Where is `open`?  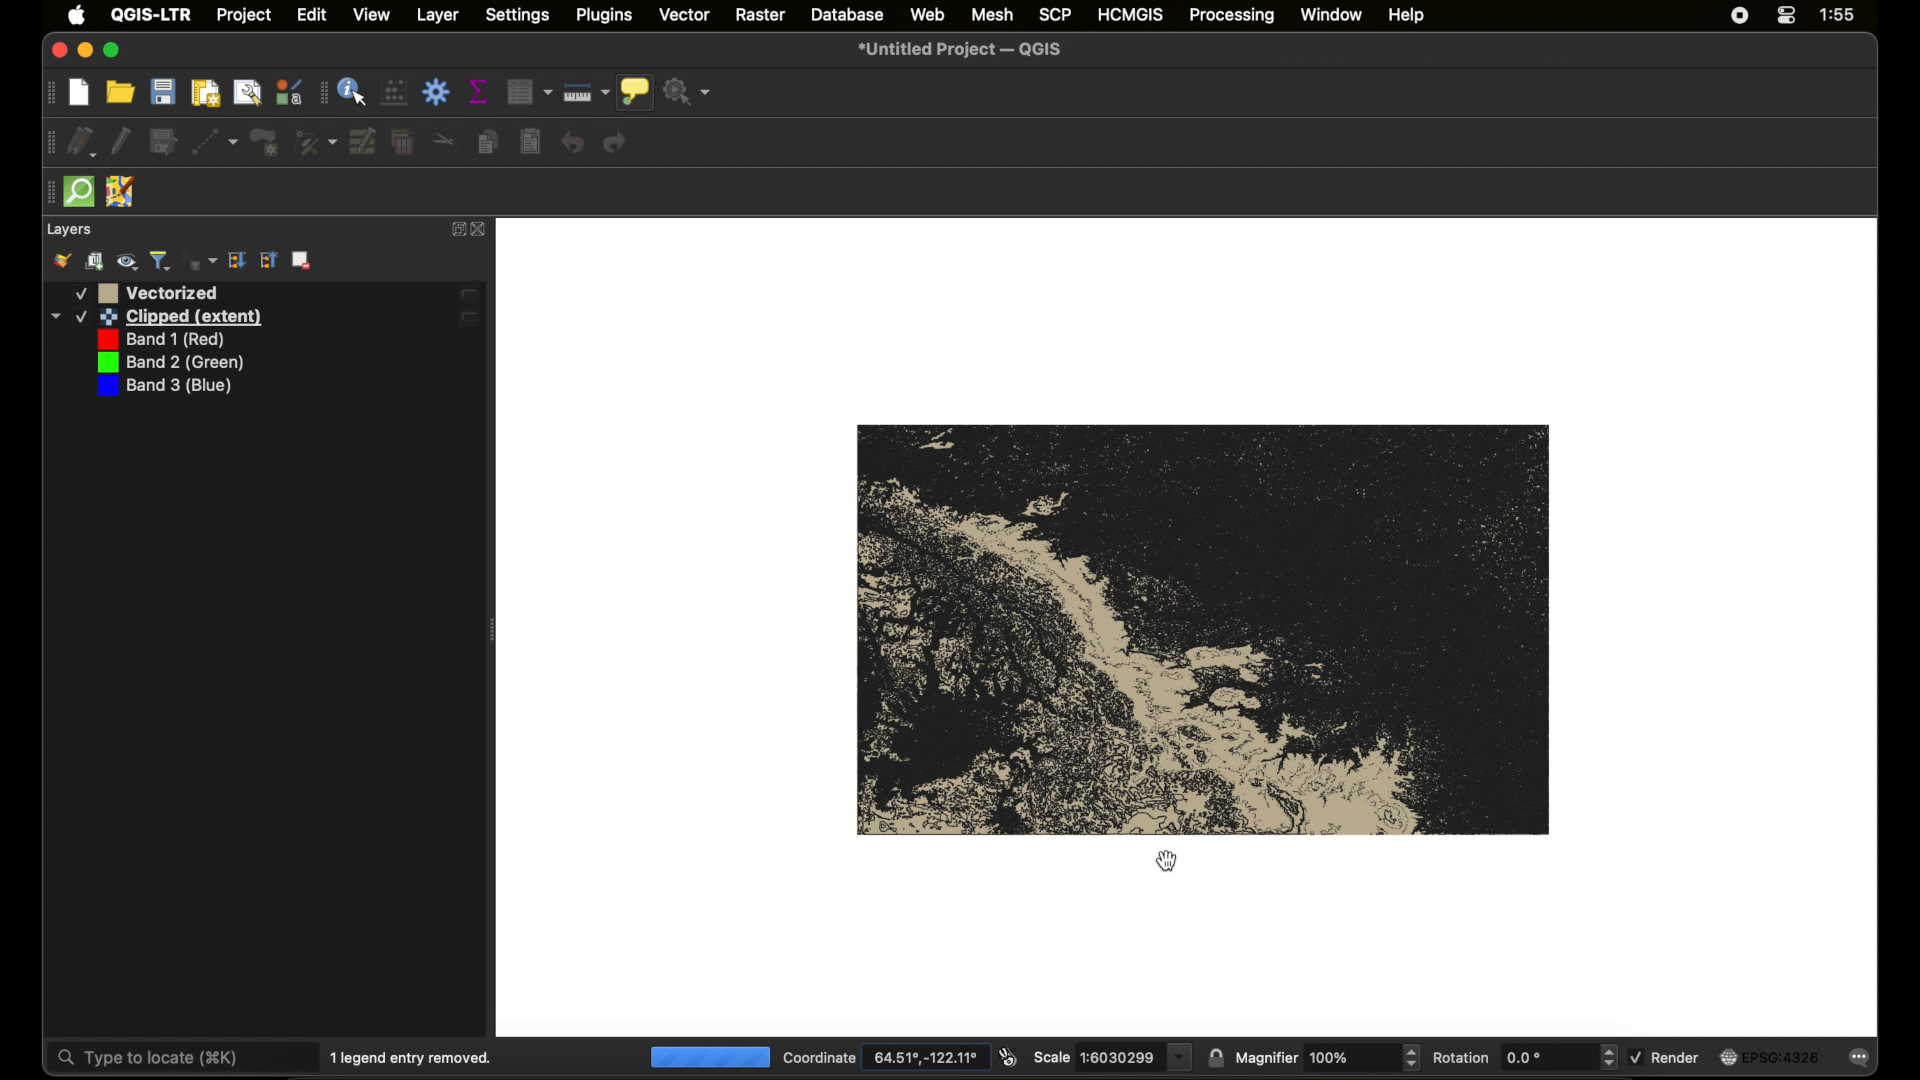 open is located at coordinates (120, 91).